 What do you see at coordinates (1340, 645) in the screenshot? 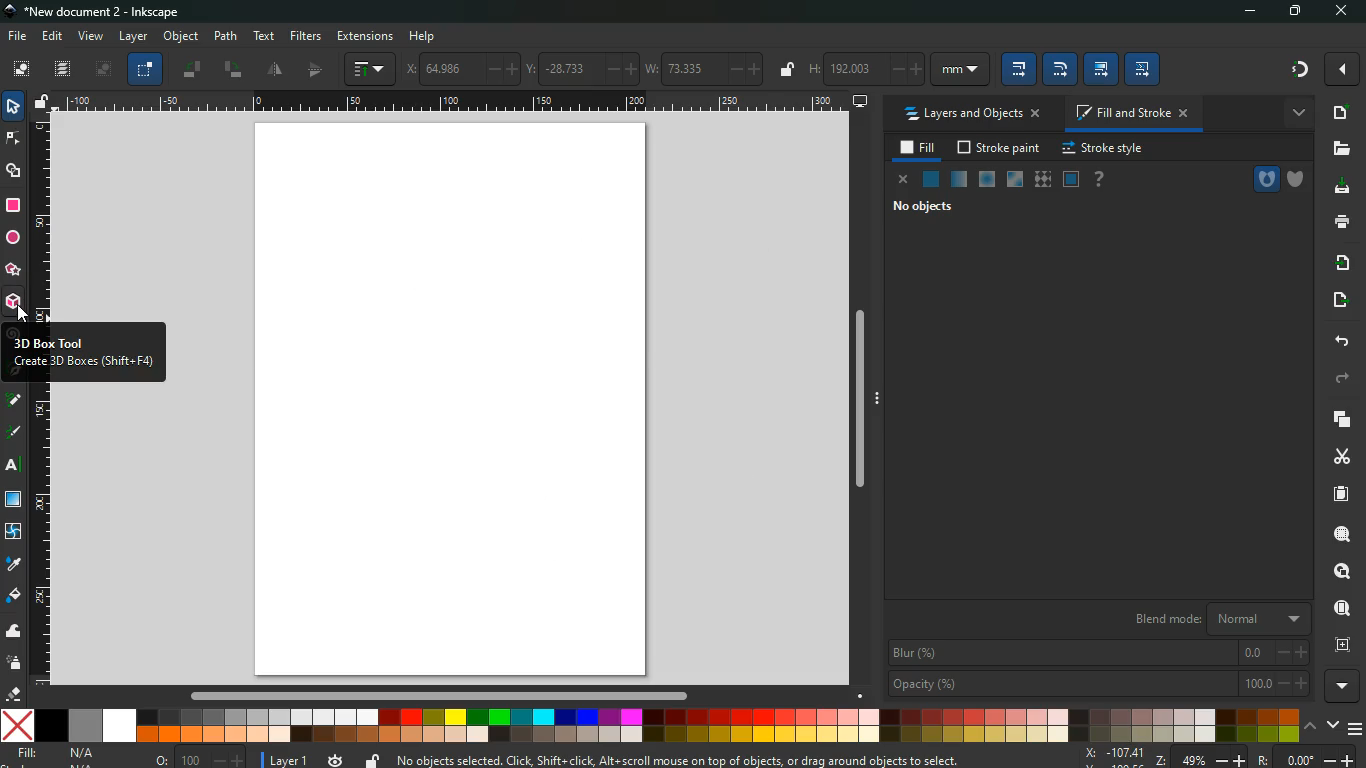
I see `frame` at bounding box center [1340, 645].